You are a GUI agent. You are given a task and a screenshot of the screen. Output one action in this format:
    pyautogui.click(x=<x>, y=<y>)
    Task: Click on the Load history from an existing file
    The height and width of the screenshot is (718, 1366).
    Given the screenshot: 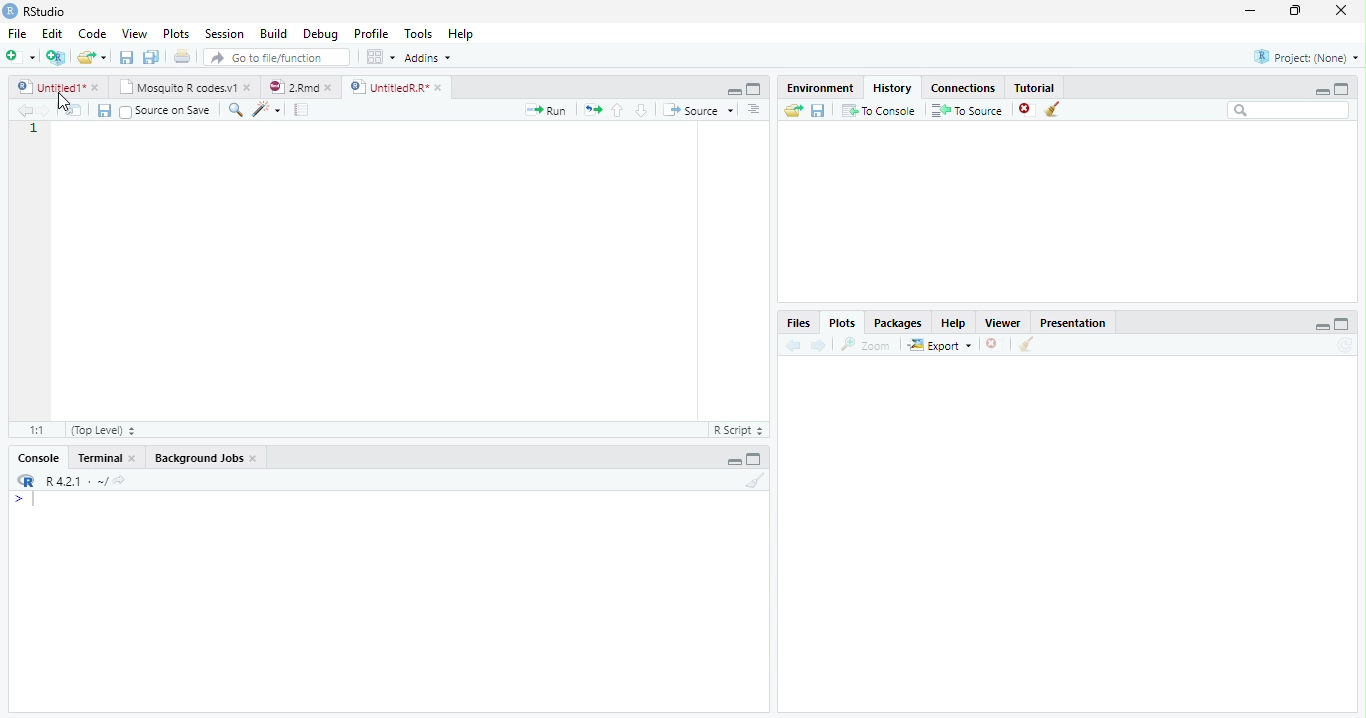 What is the action you would take?
    pyautogui.click(x=793, y=110)
    